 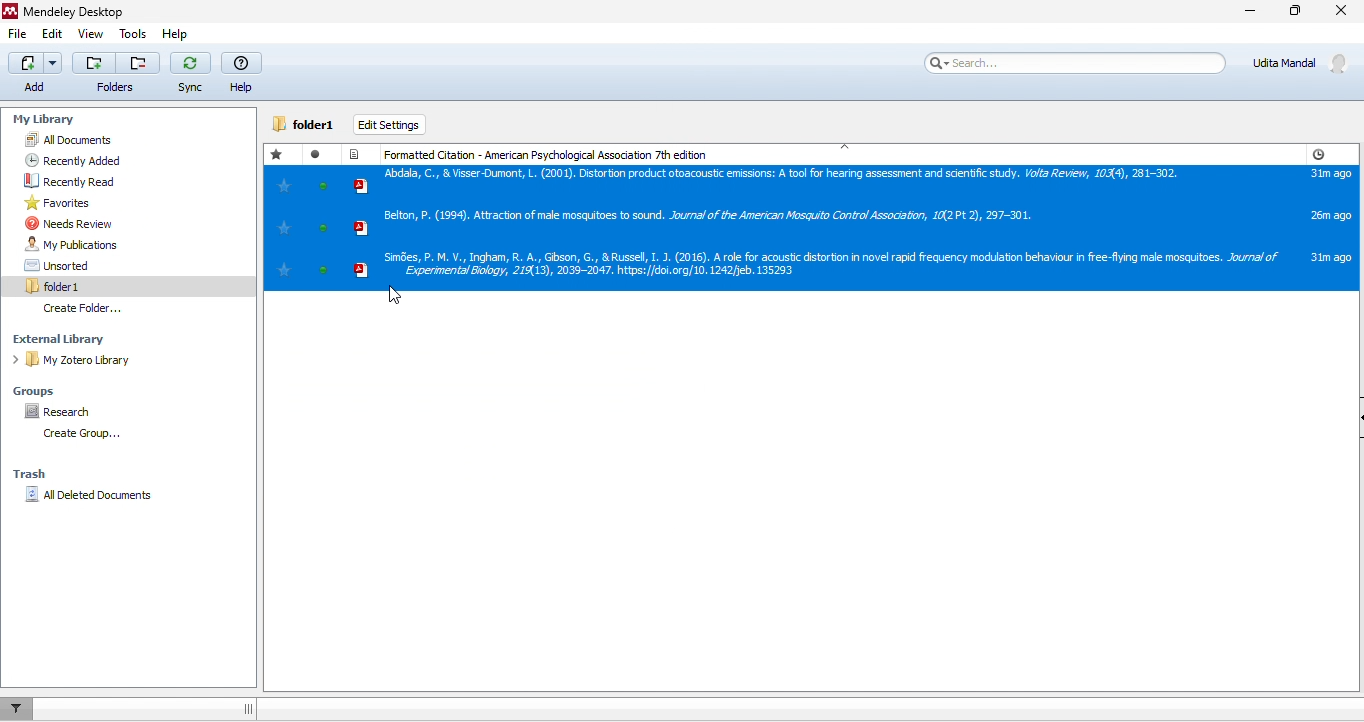 I want to click on edit settings, so click(x=392, y=125).